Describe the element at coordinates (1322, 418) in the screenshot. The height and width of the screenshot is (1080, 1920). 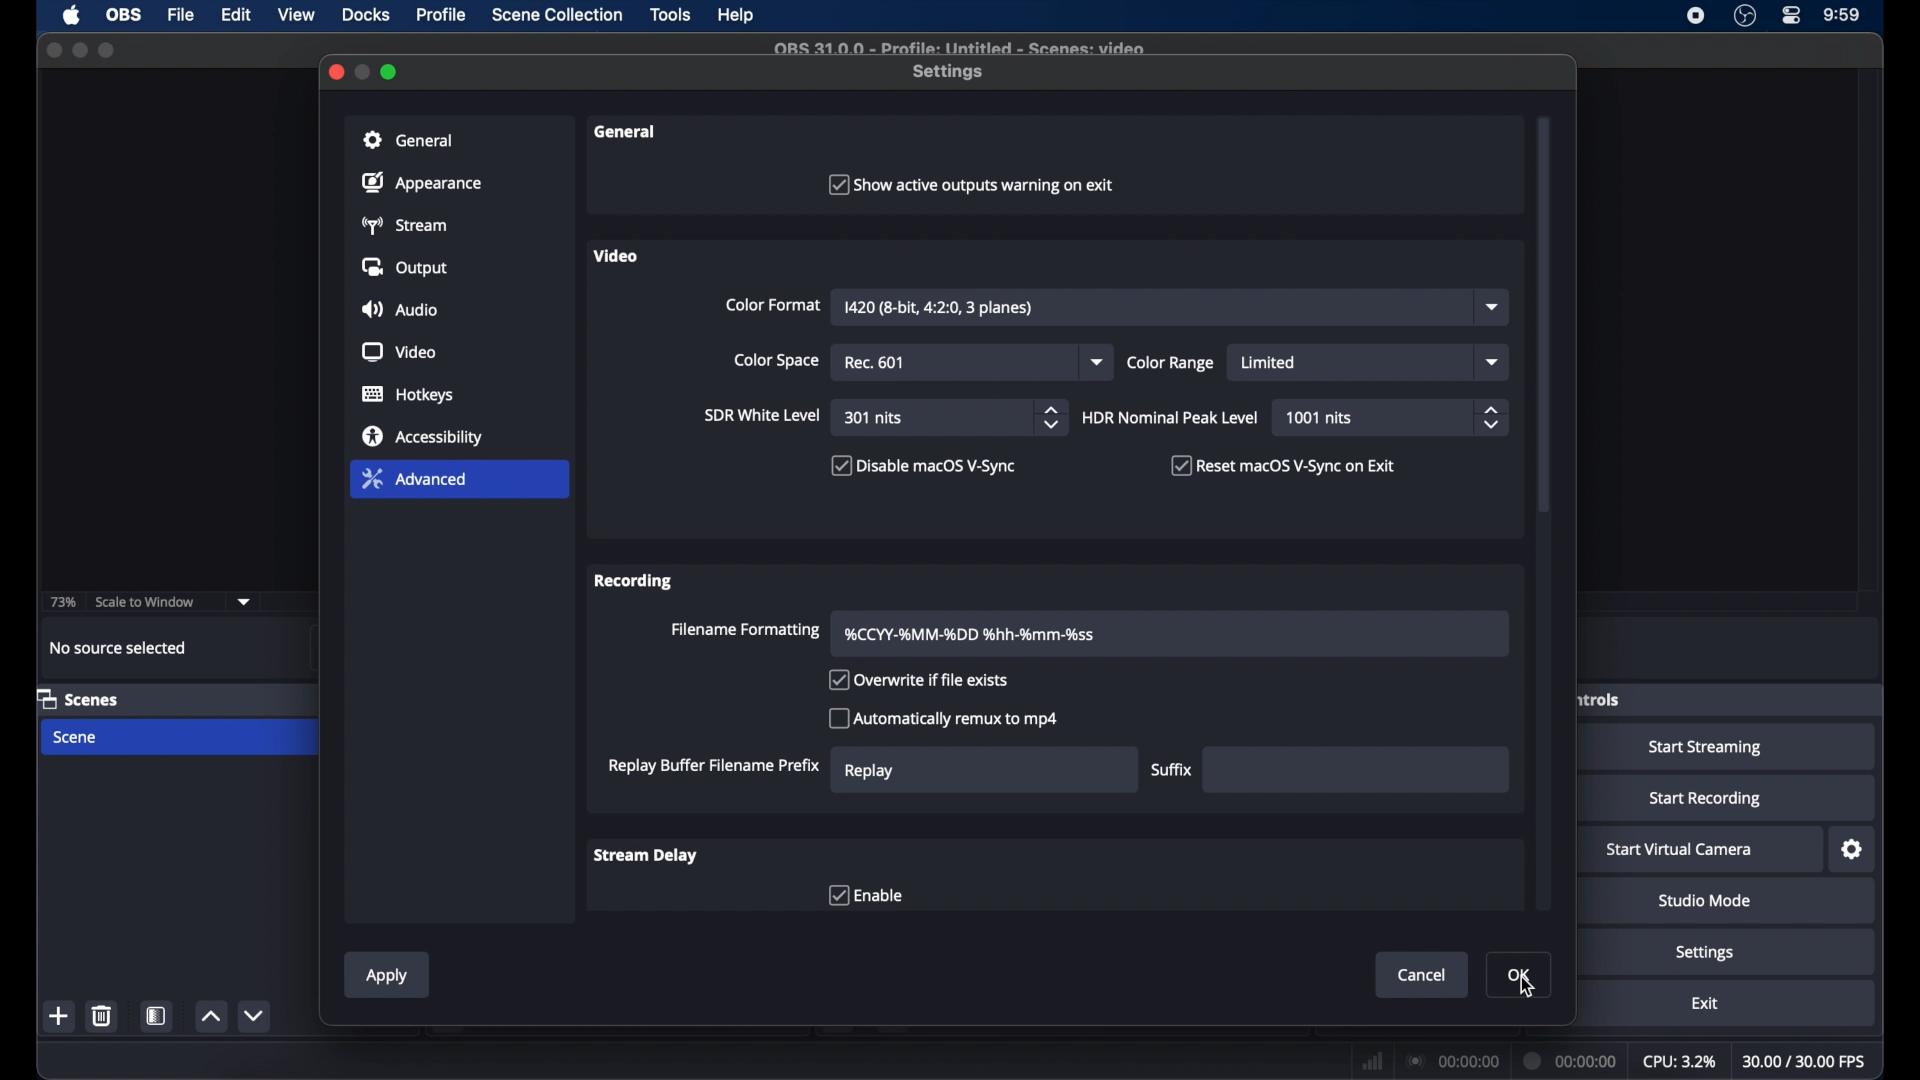
I see `1001 nits` at that location.